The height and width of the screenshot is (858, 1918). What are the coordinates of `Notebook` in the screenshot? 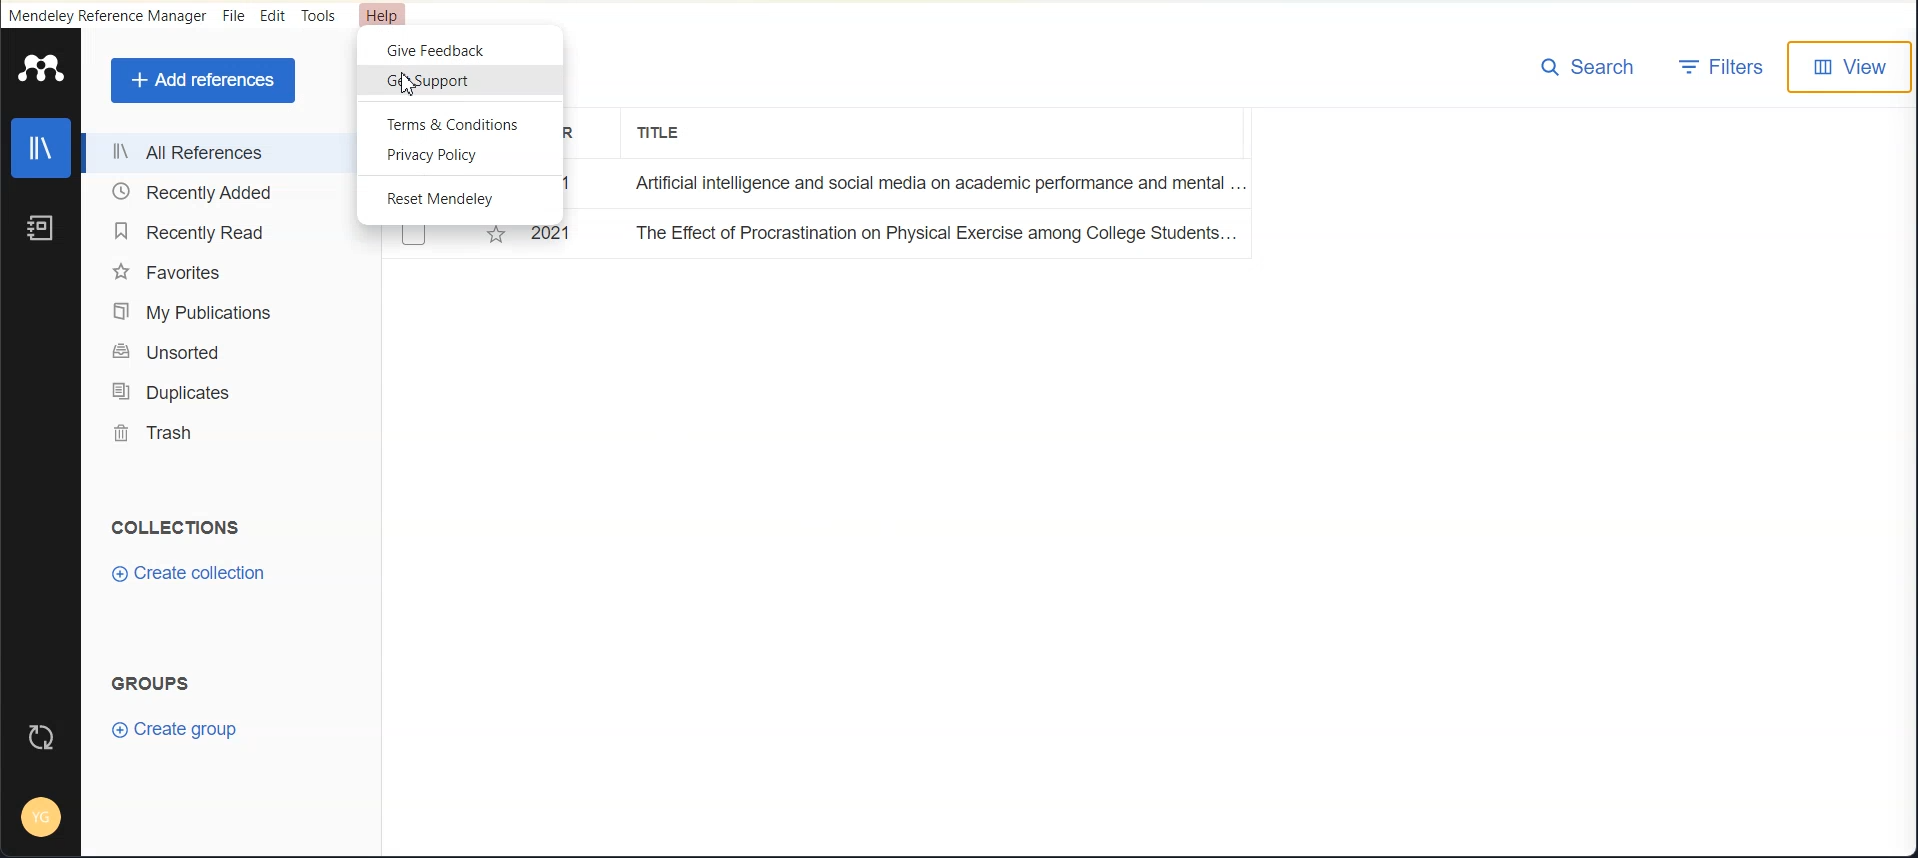 It's located at (42, 227).